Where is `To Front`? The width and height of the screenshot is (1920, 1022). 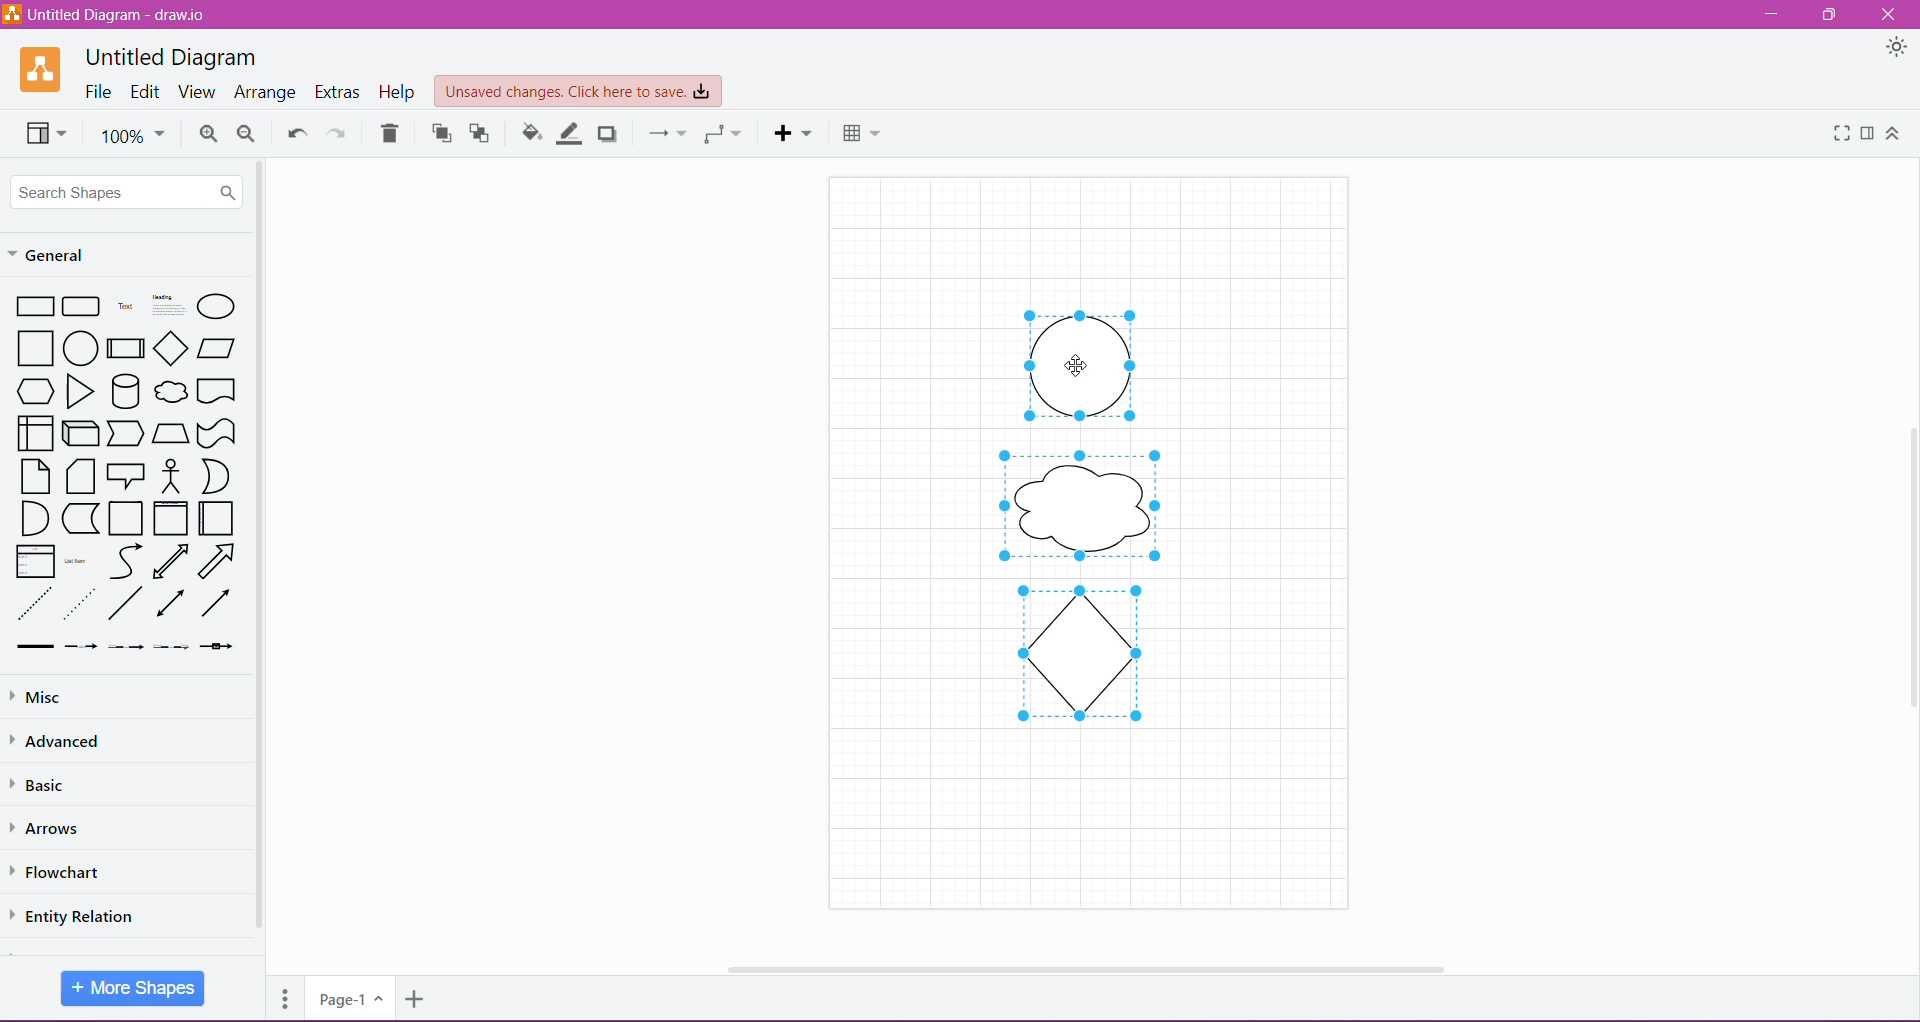 To Front is located at coordinates (439, 134).